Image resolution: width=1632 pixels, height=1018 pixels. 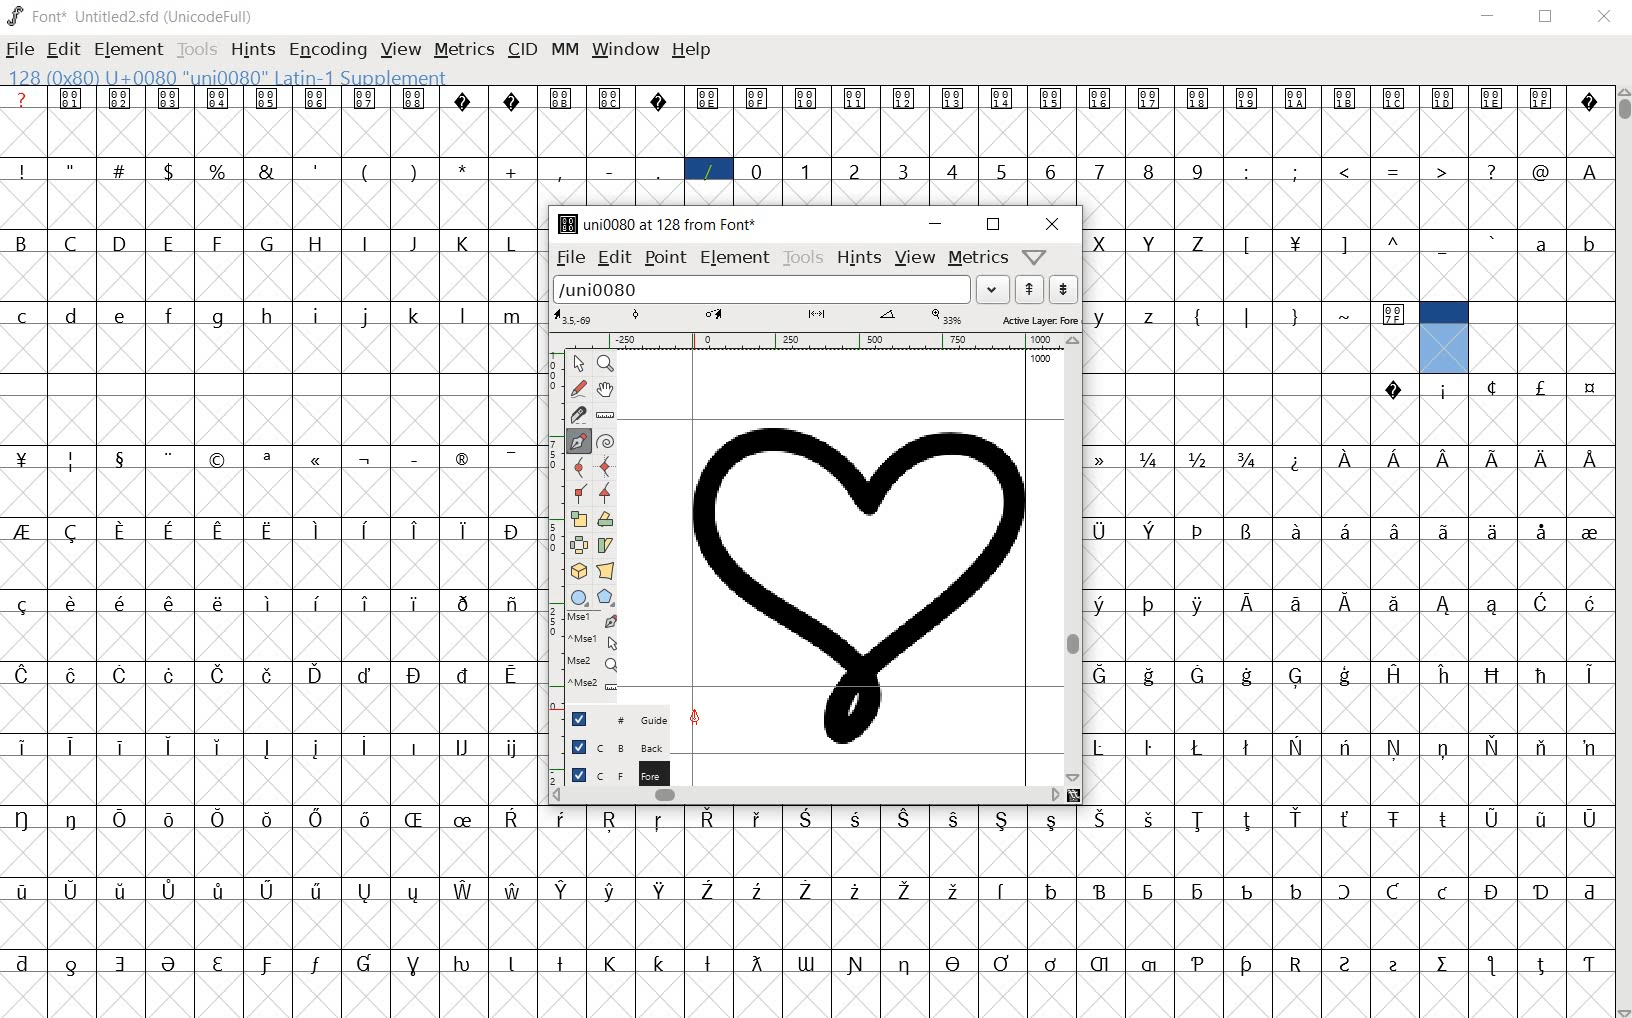 I want to click on glyph, so click(x=1001, y=173).